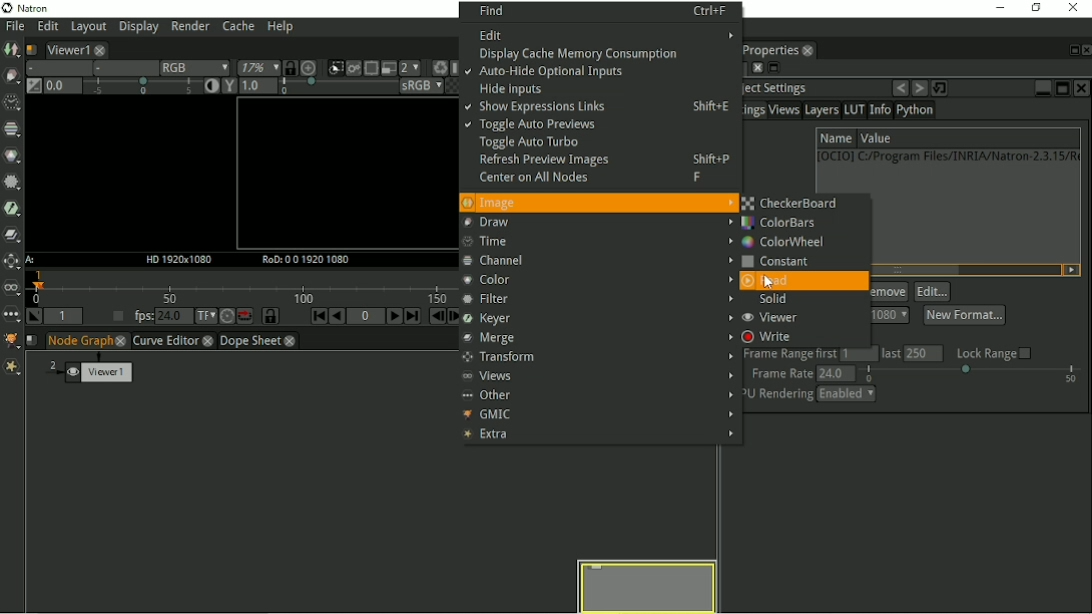 The height and width of the screenshot is (614, 1092). What do you see at coordinates (13, 26) in the screenshot?
I see `File` at bounding box center [13, 26].